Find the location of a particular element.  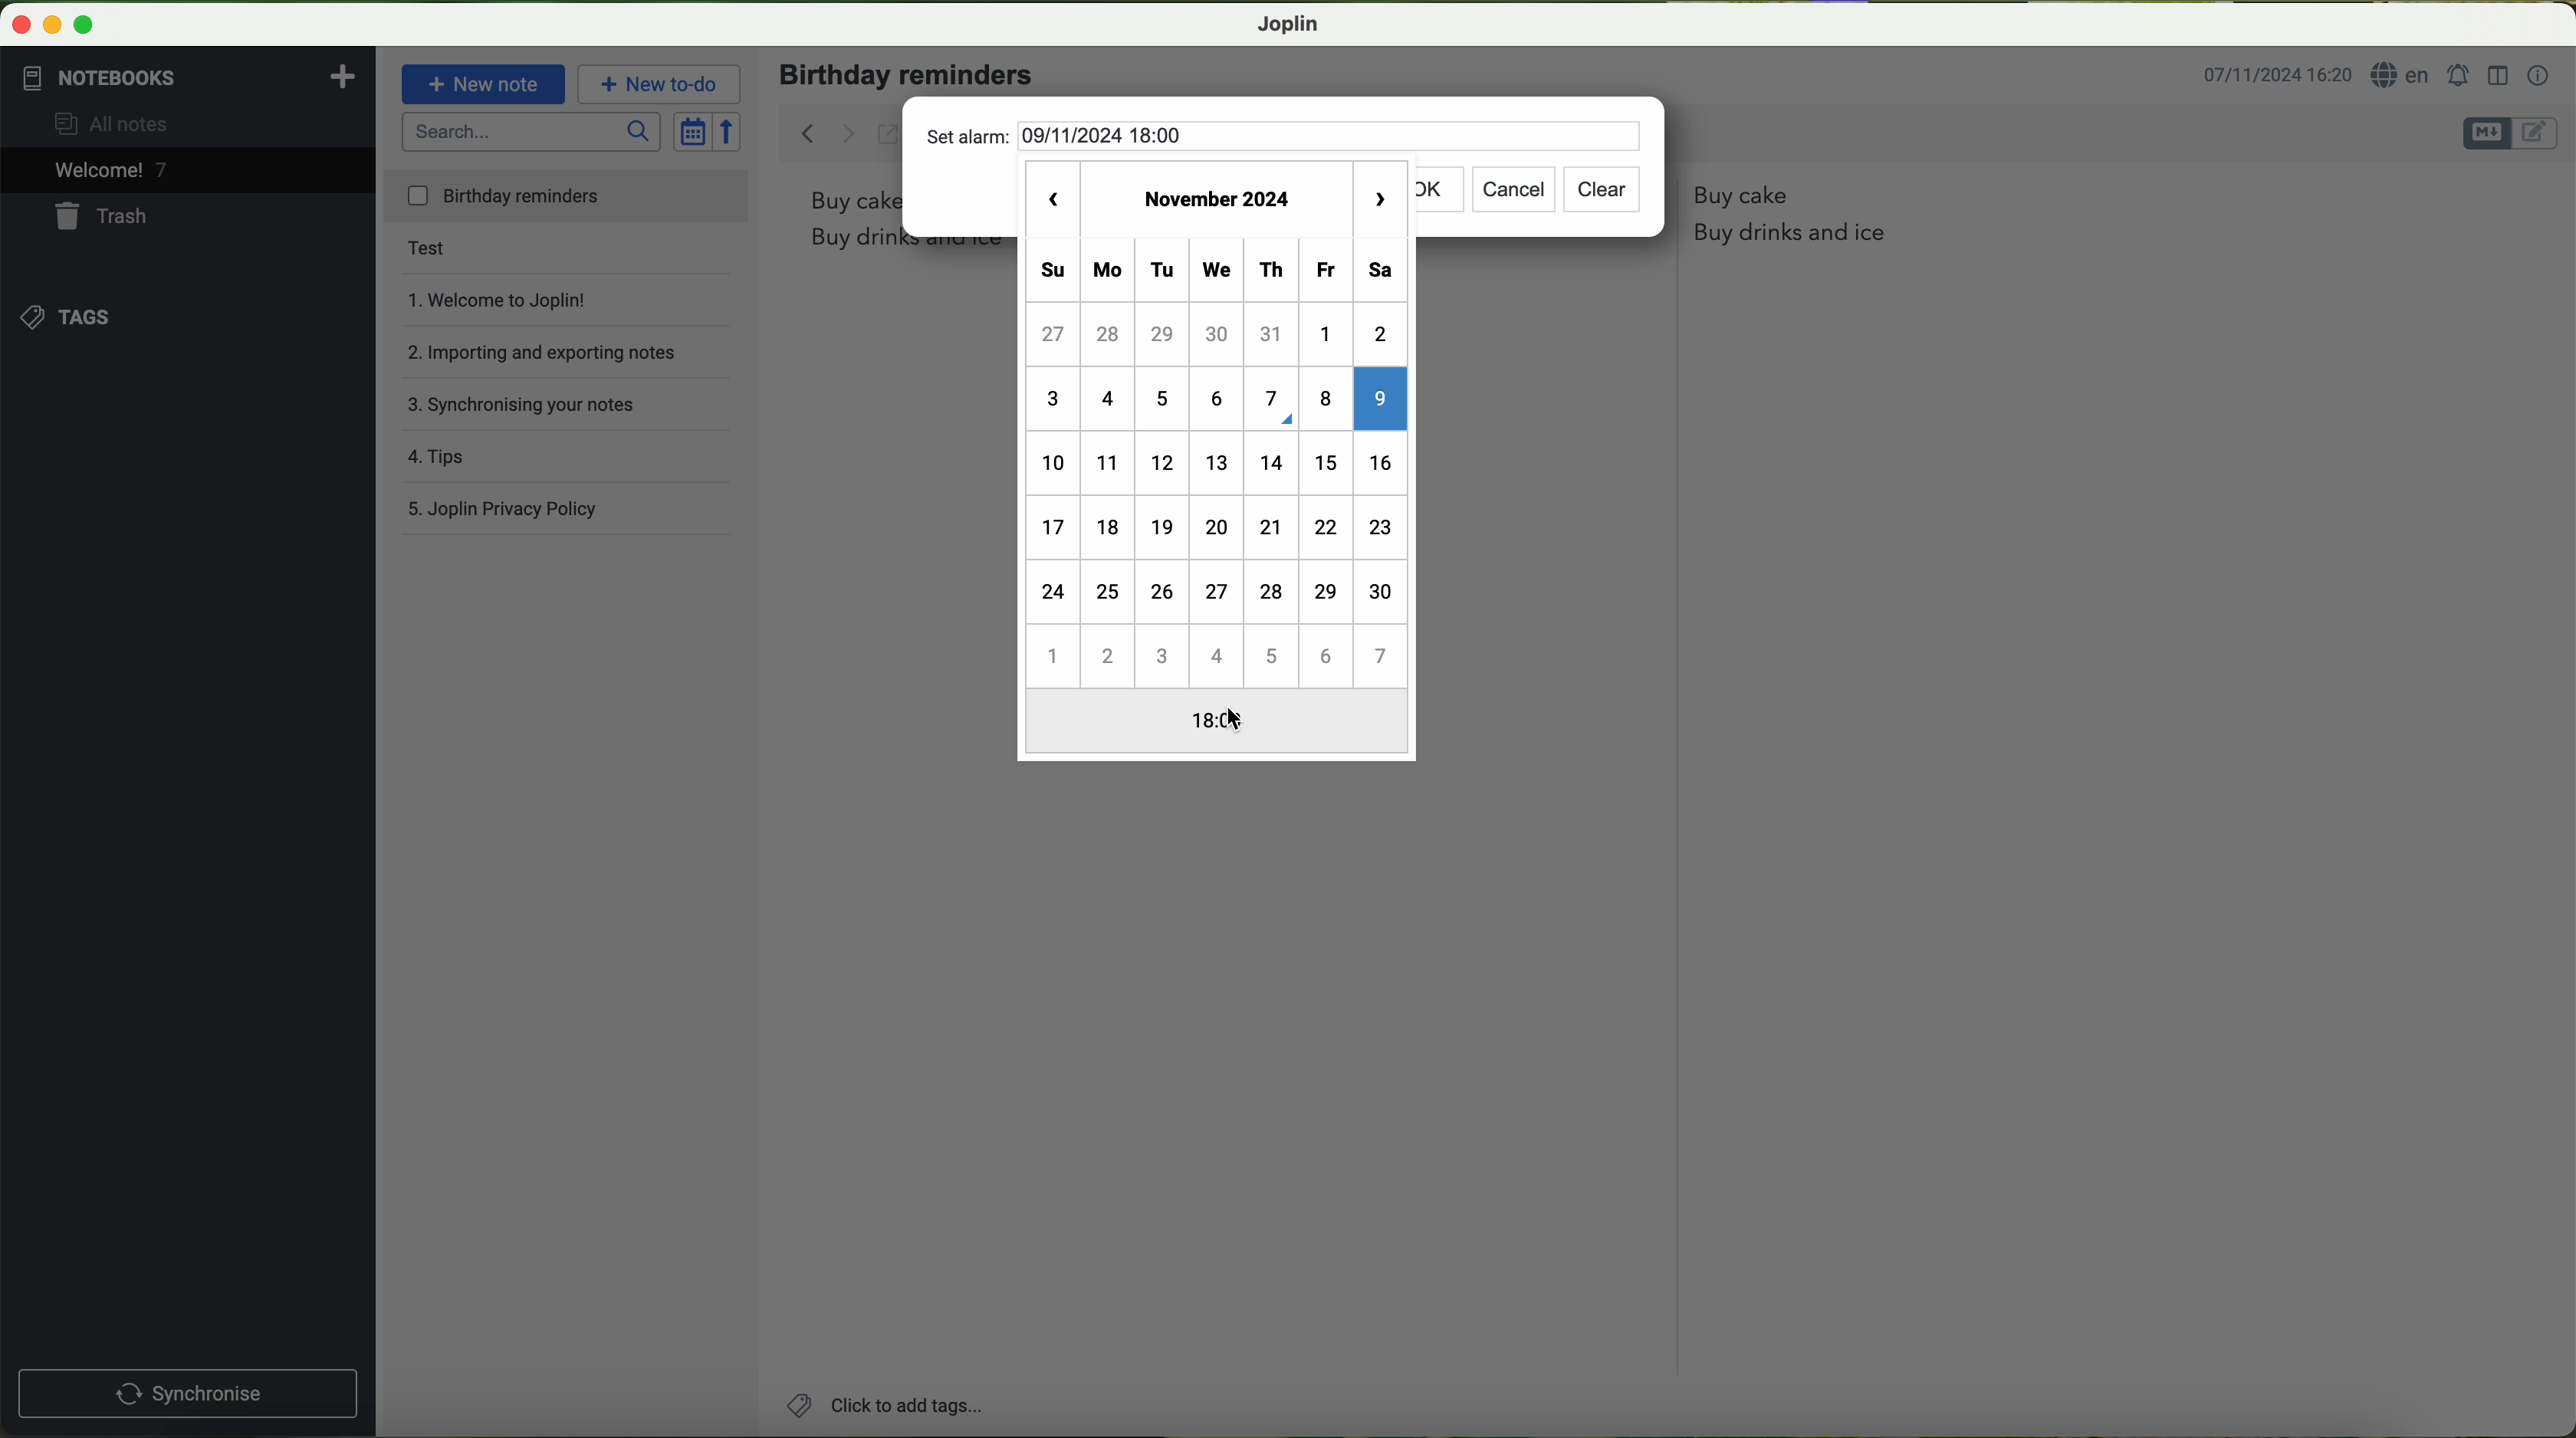

calender is located at coordinates (1217, 461).